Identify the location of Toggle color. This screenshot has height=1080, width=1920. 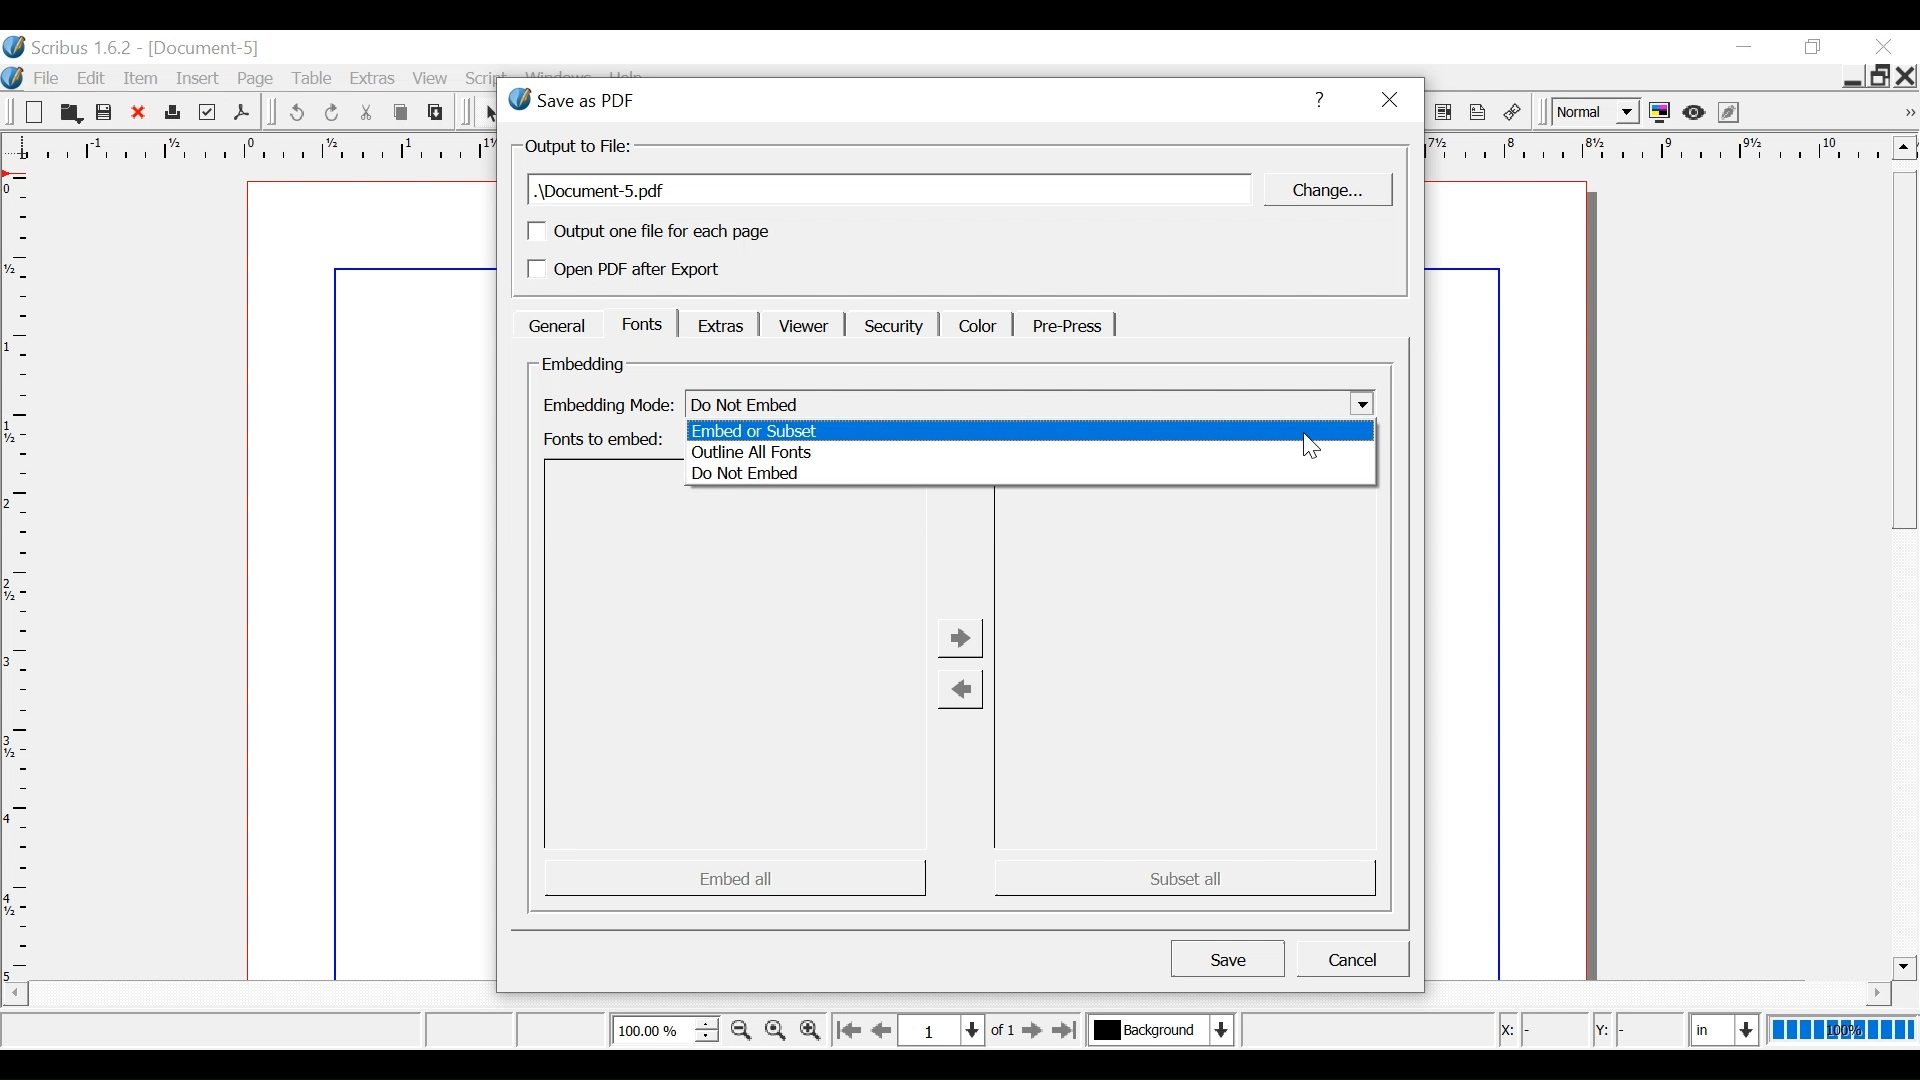
(1660, 113).